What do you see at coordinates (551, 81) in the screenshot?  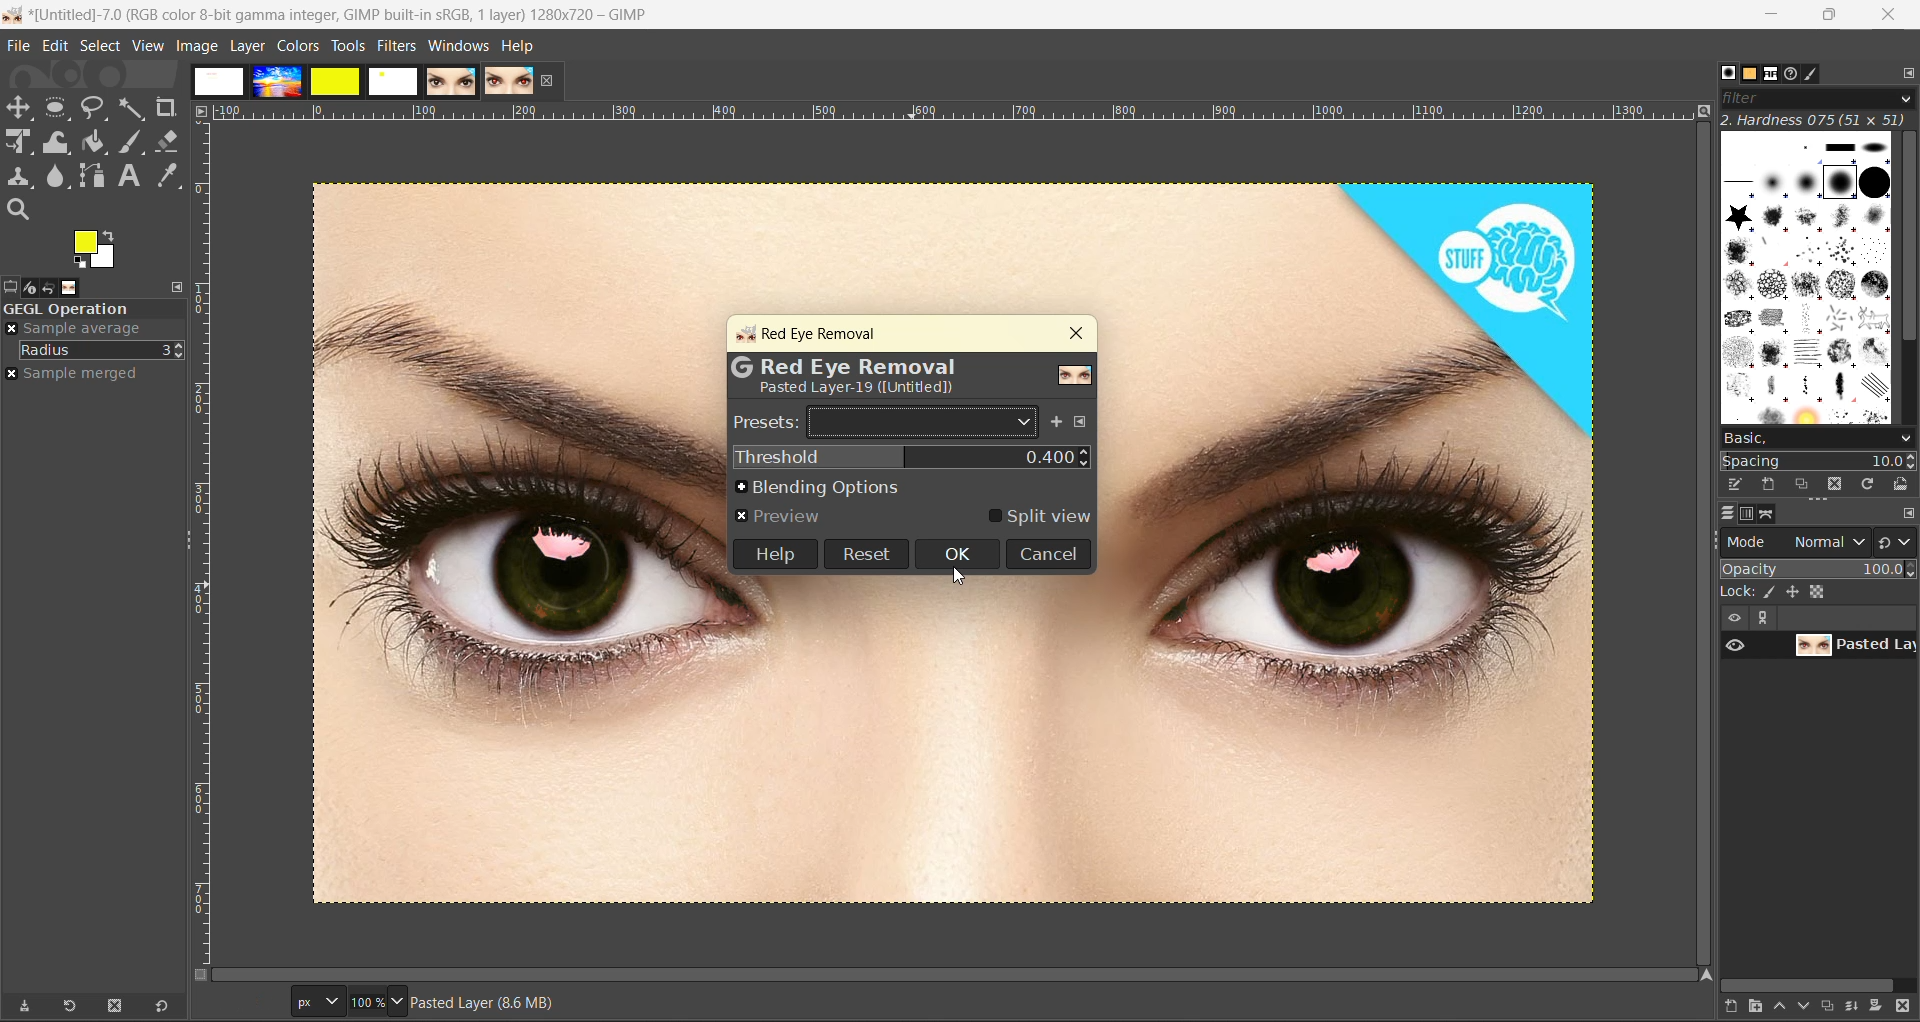 I see `close` at bounding box center [551, 81].